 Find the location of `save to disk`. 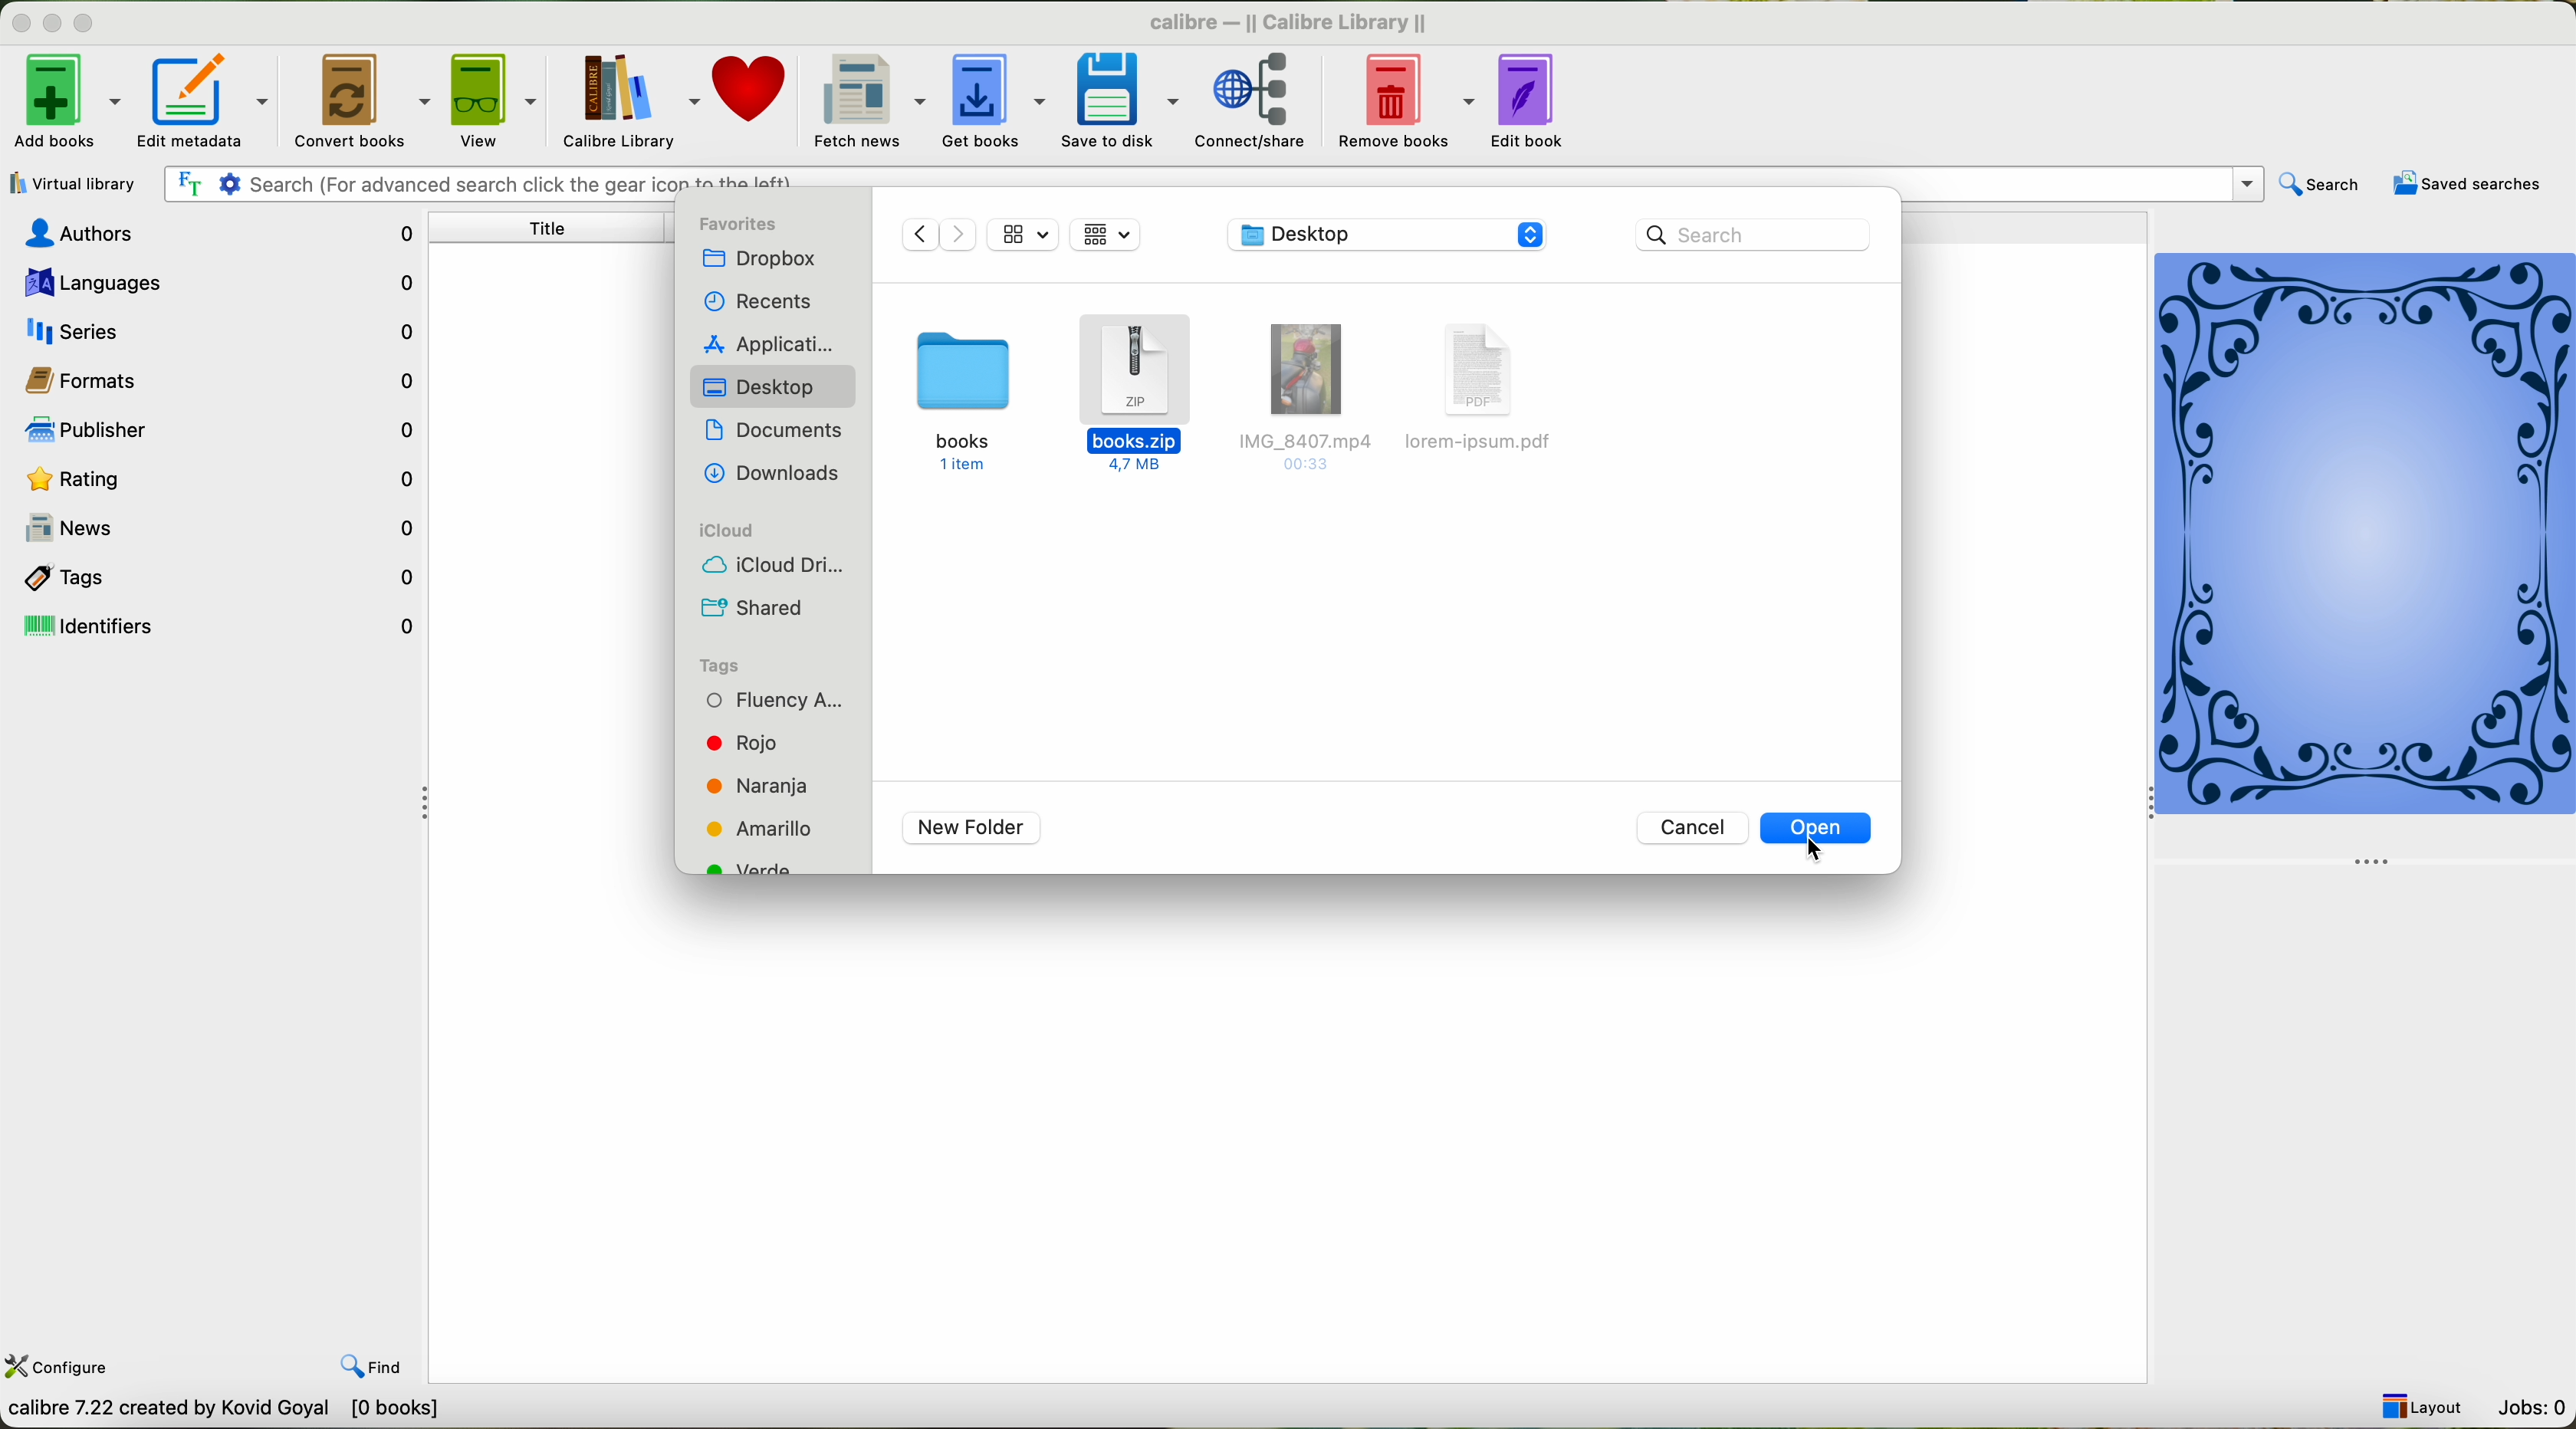

save to disk is located at coordinates (1117, 102).